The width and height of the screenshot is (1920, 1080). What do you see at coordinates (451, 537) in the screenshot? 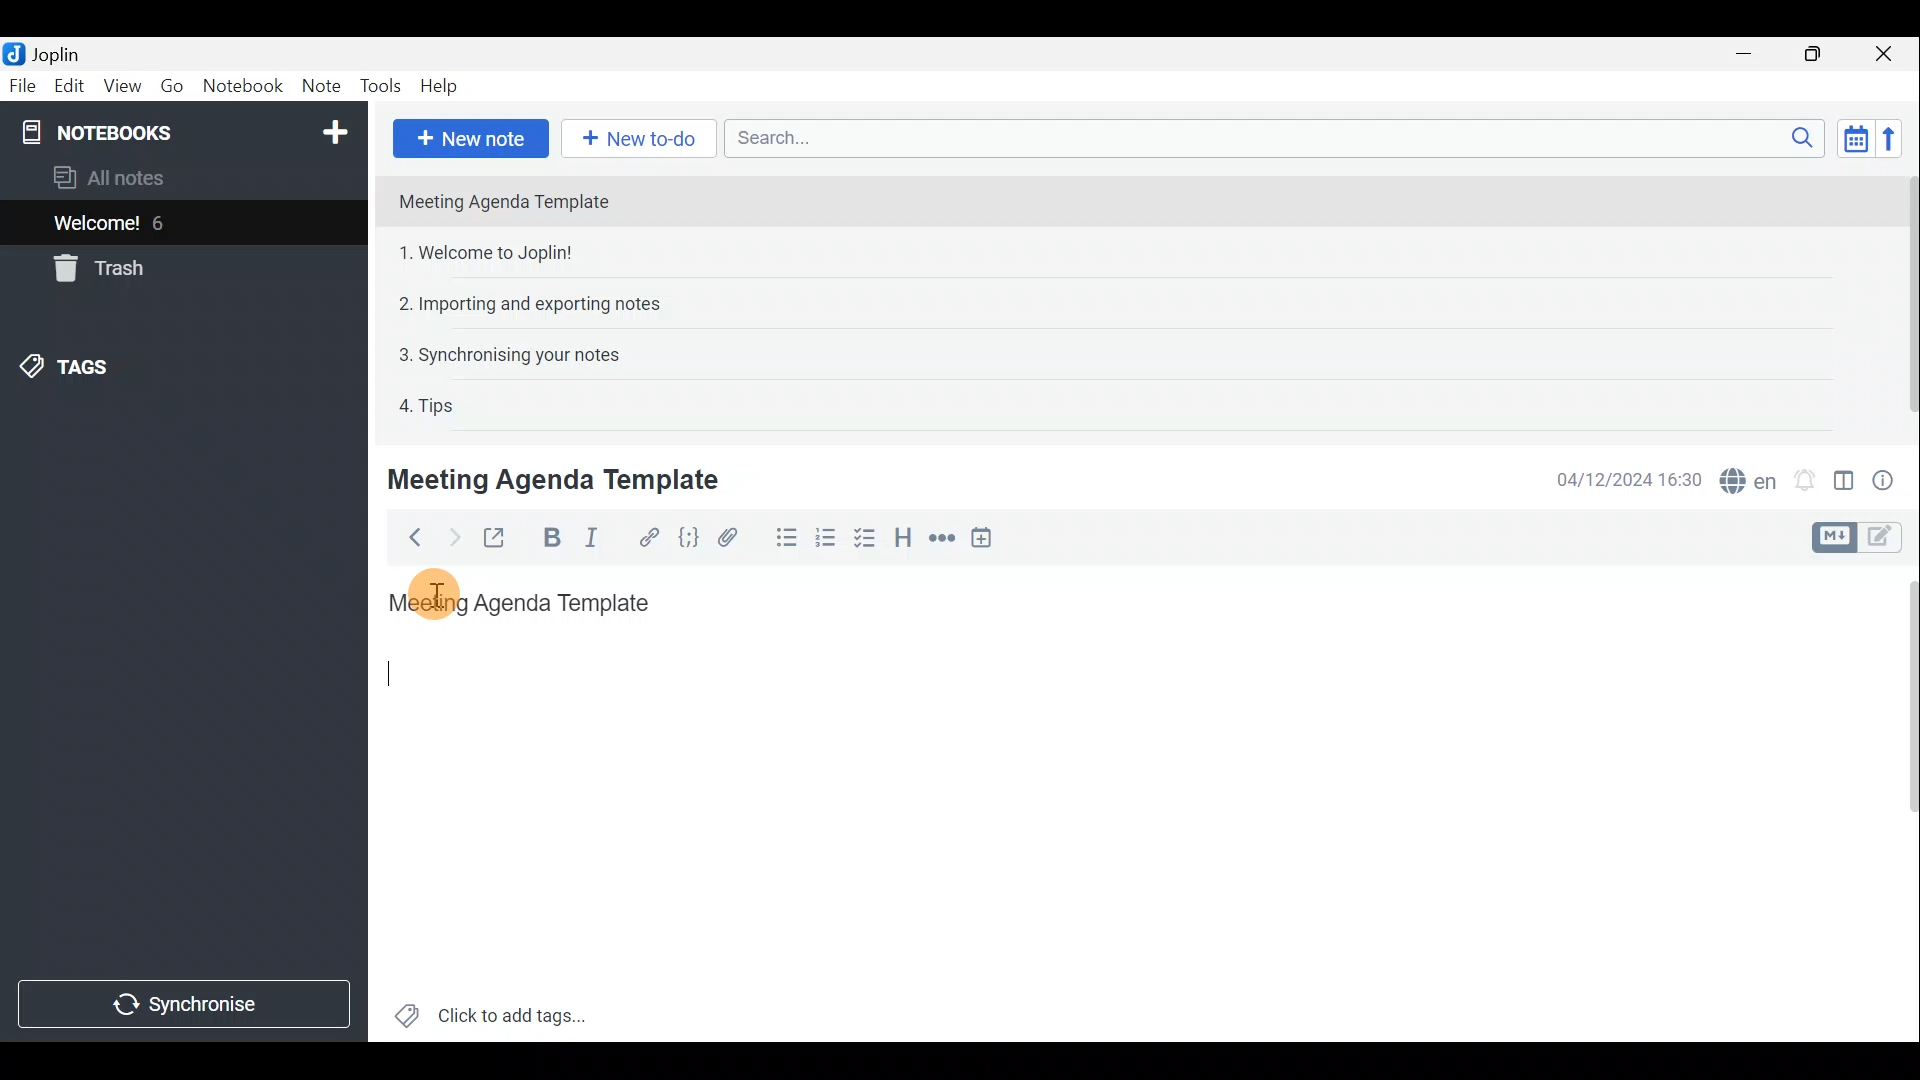
I see `Forward` at bounding box center [451, 537].